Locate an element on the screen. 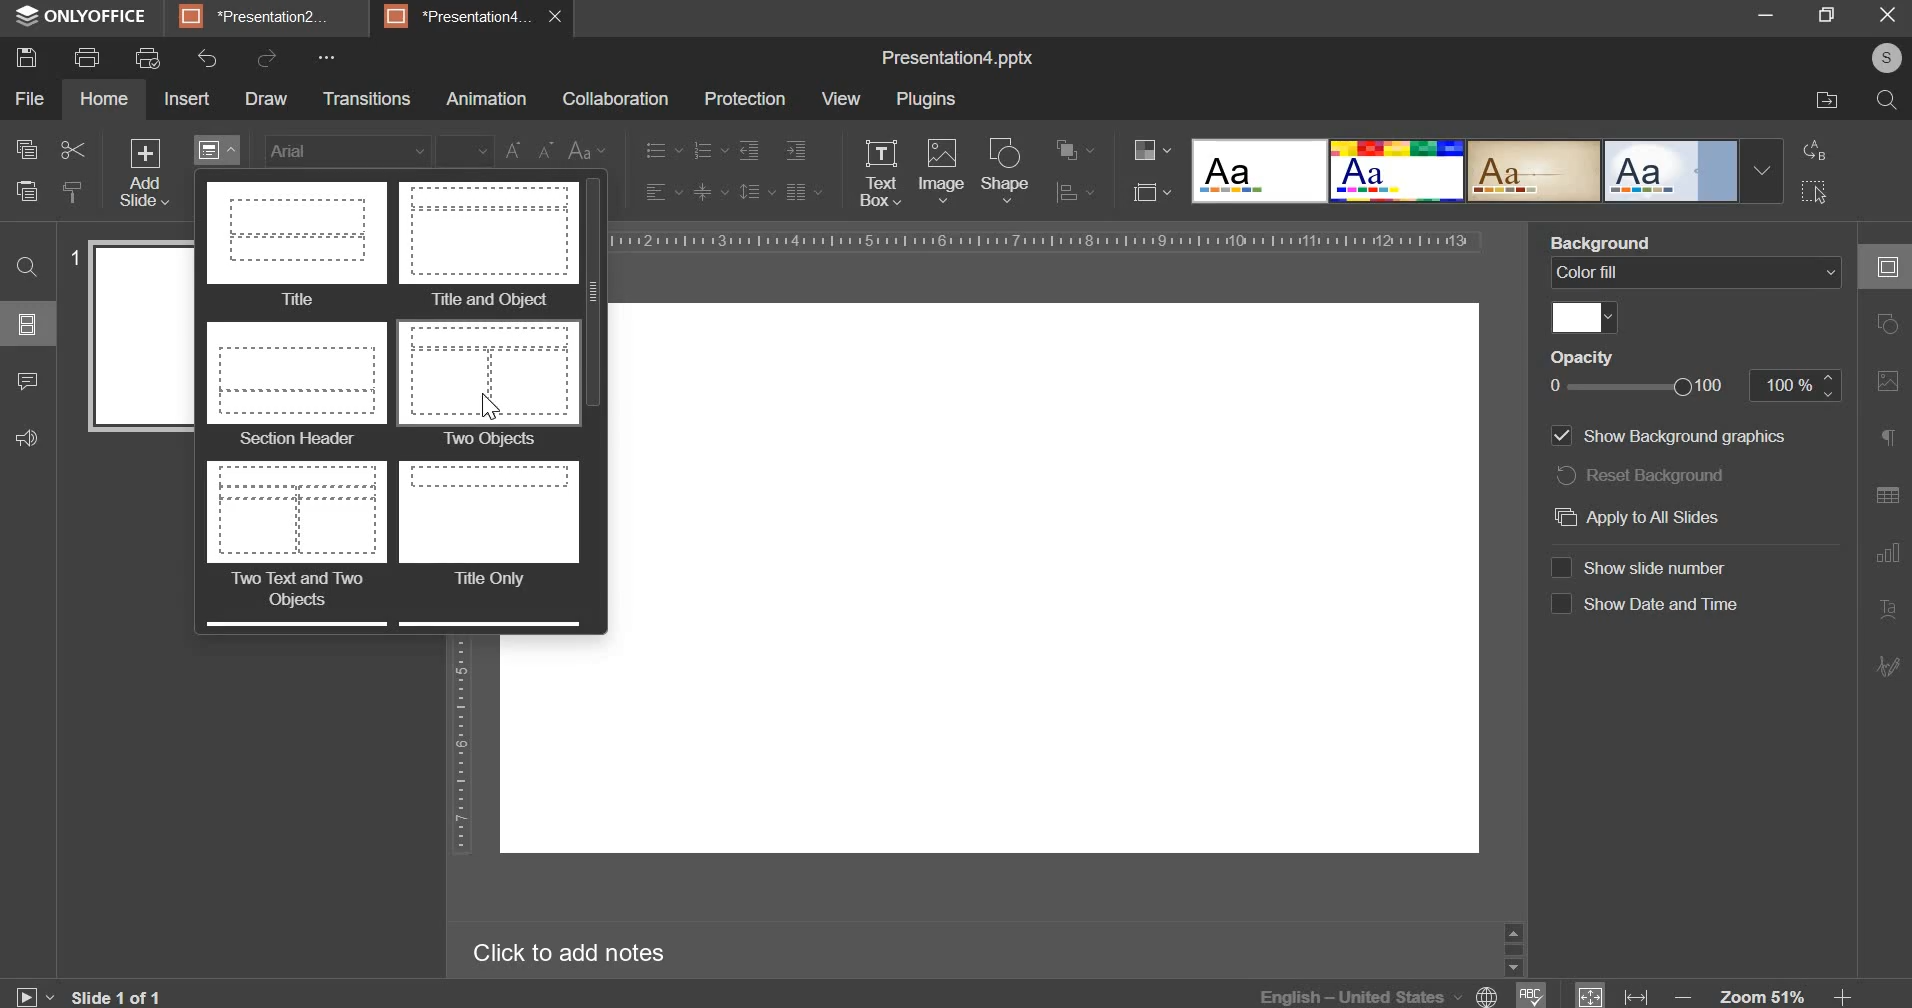 Image resolution: width=1912 pixels, height=1008 pixels. text box is located at coordinates (881, 174).